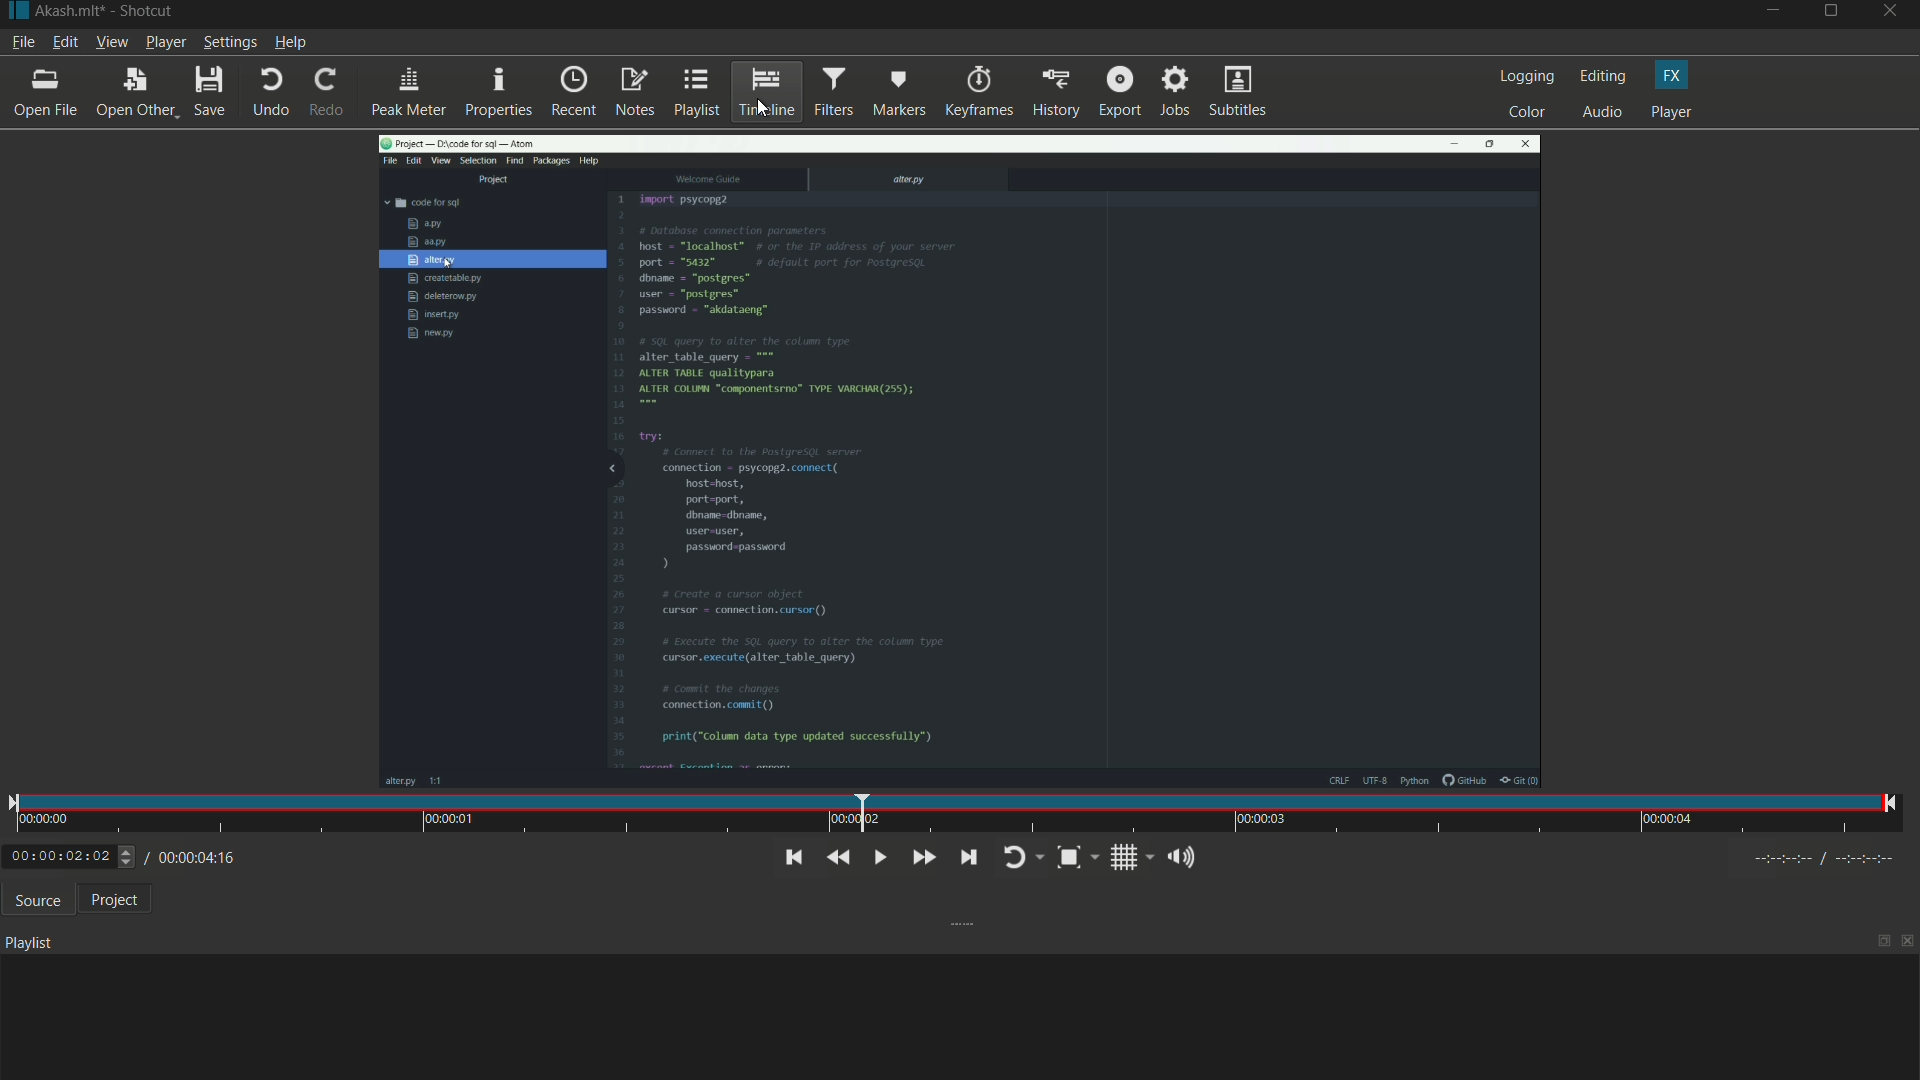 The height and width of the screenshot is (1080, 1920). What do you see at coordinates (791, 858) in the screenshot?
I see `skip to the previous point` at bounding box center [791, 858].